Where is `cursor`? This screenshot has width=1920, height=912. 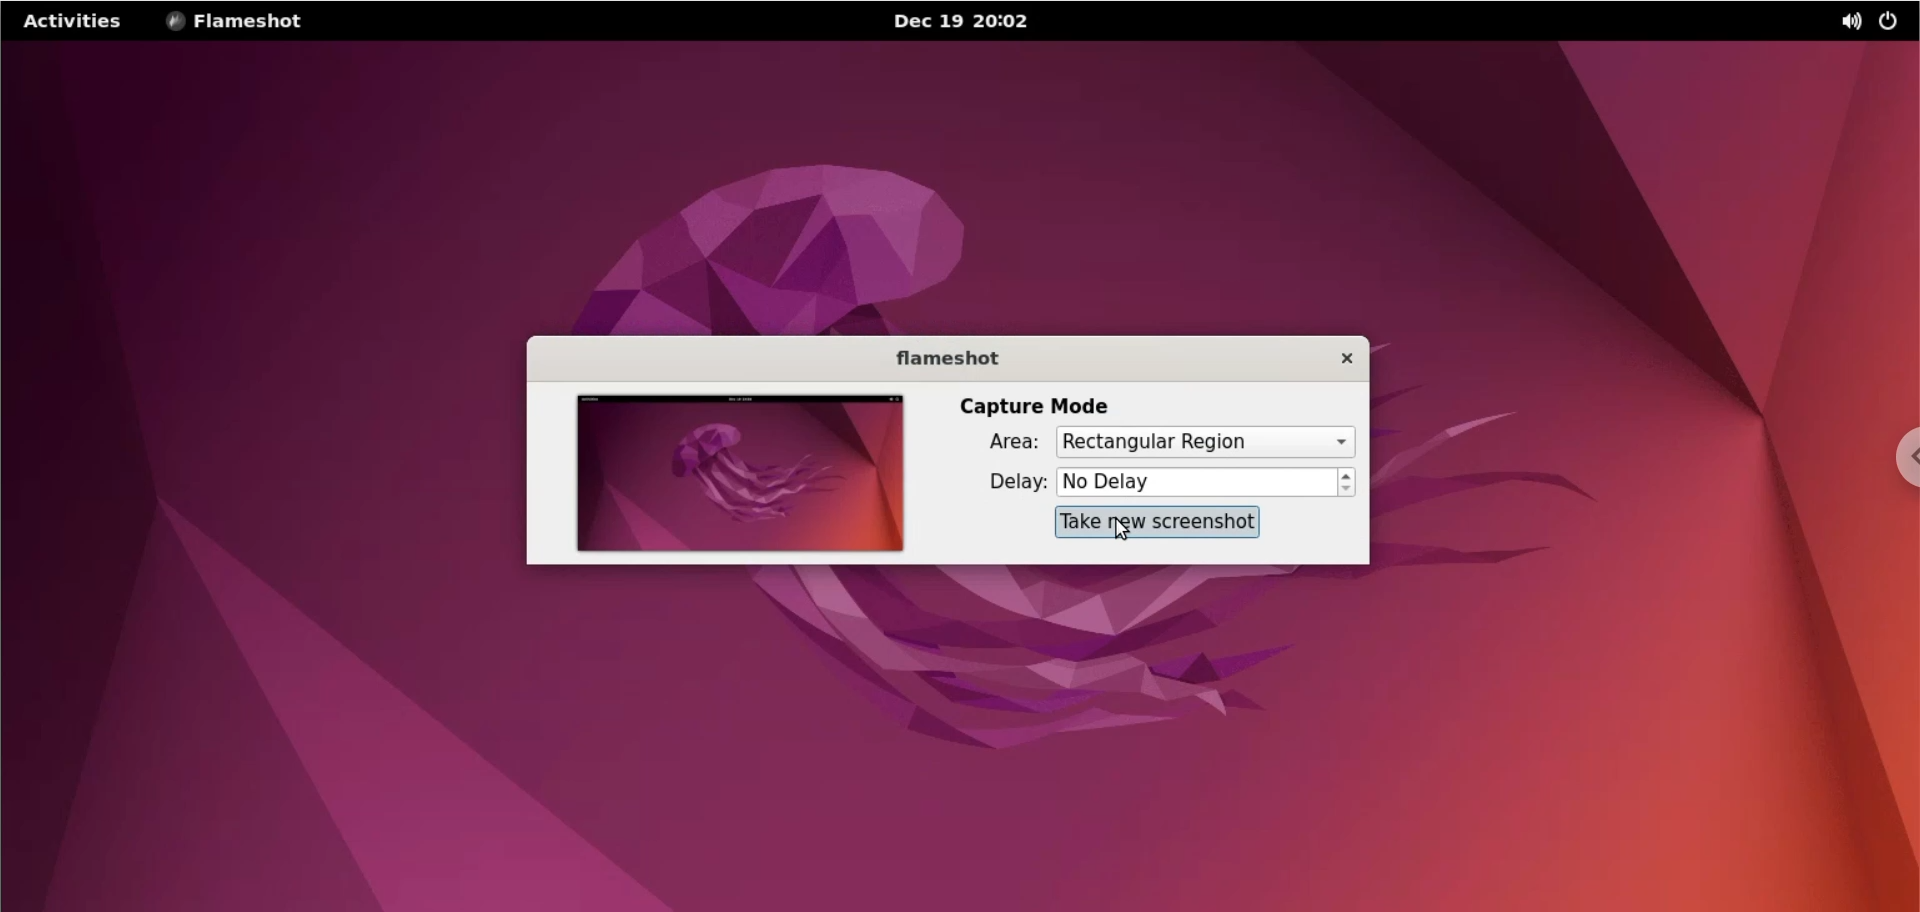 cursor is located at coordinates (1118, 531).